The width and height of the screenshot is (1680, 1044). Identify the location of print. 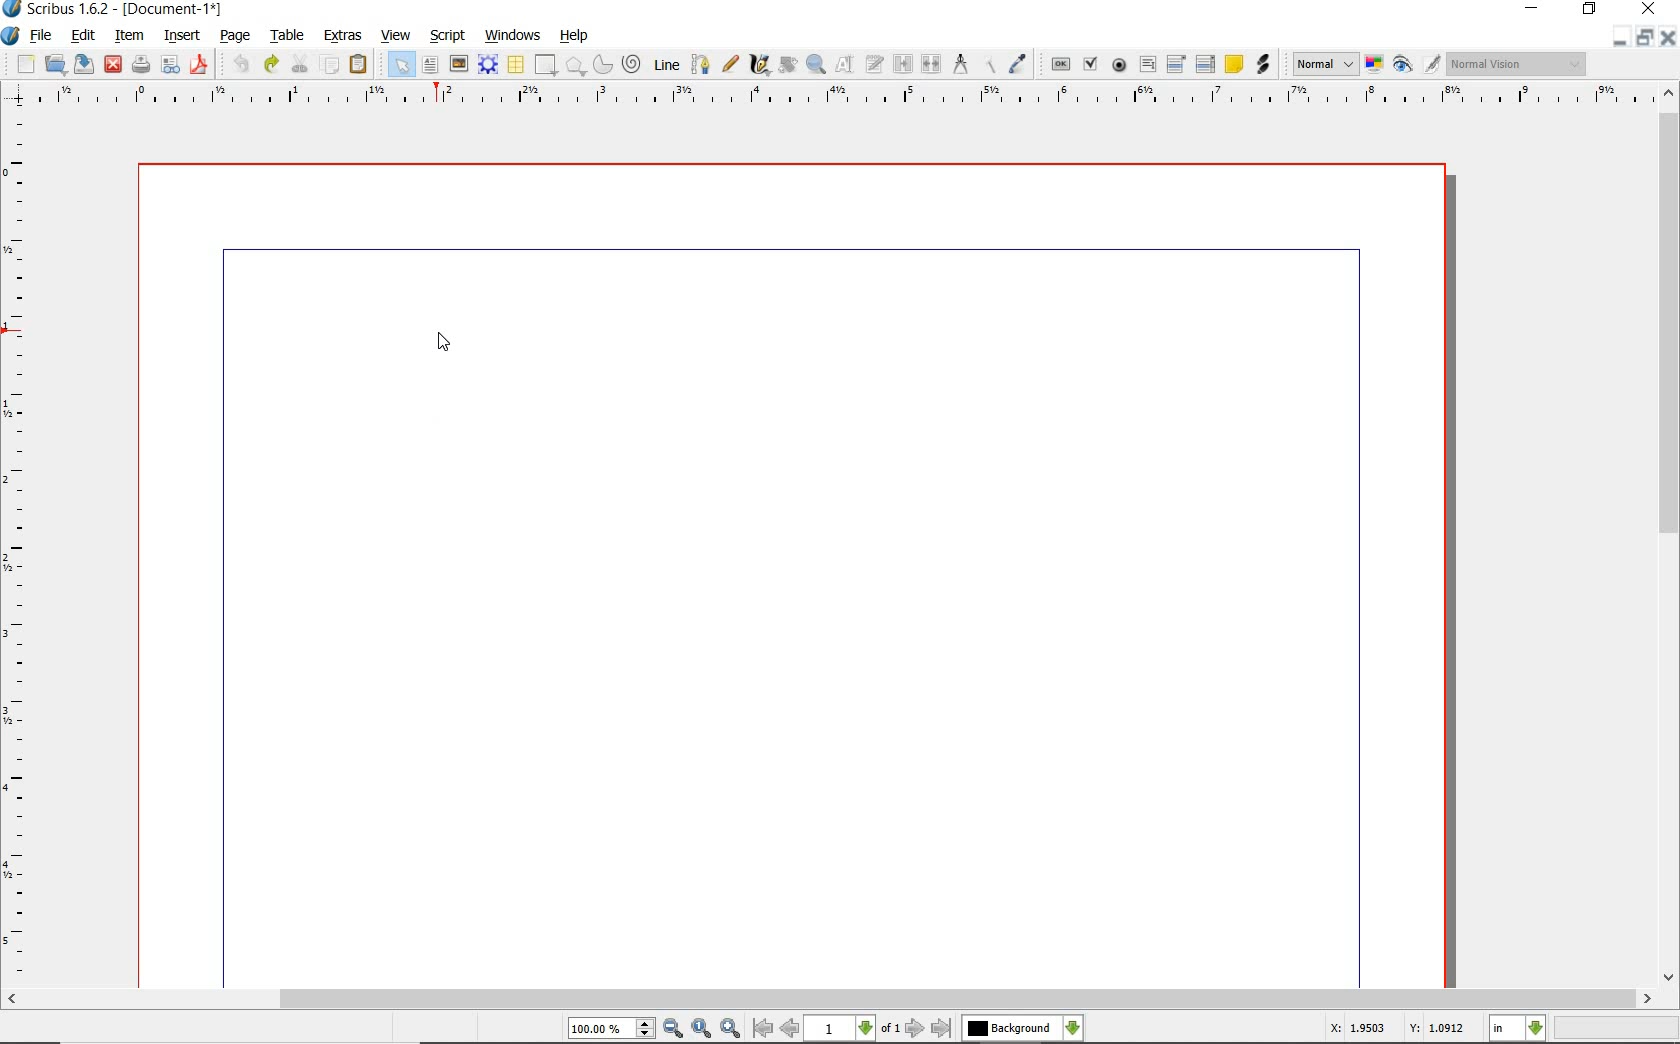
(139, 64).